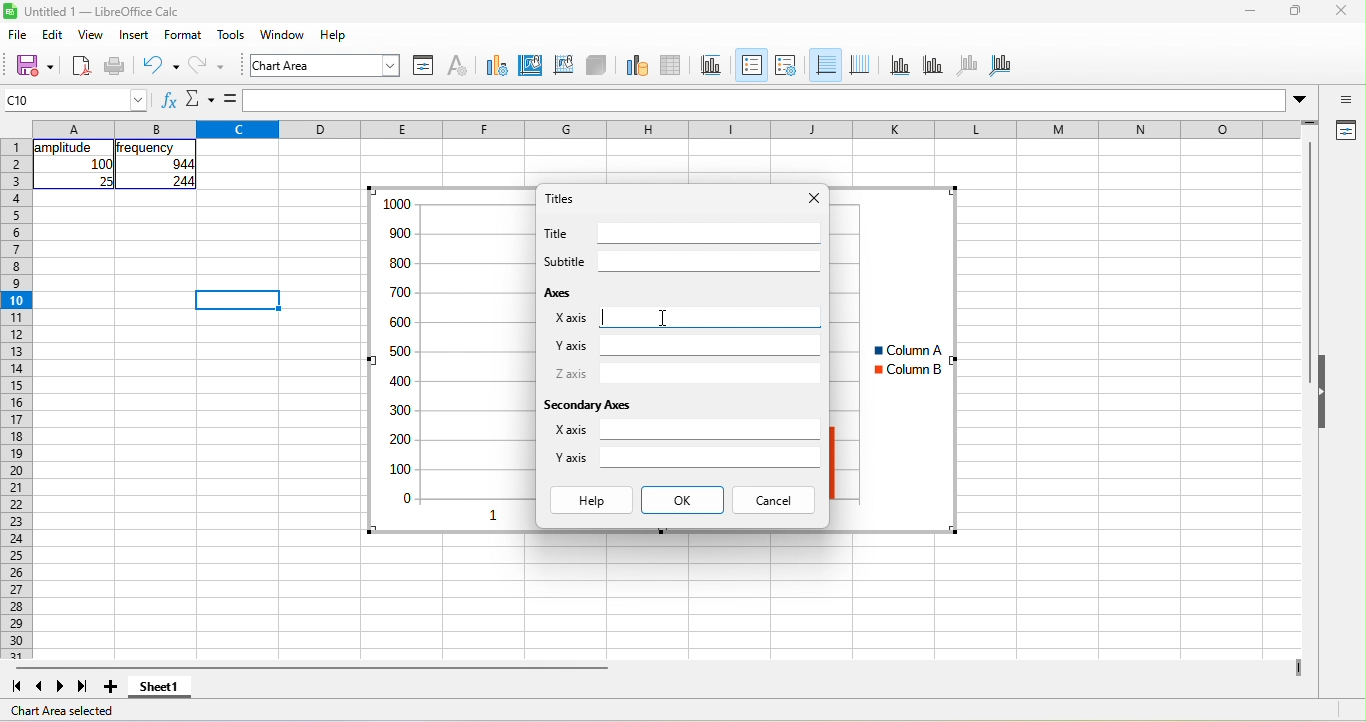 The width and height of the screenshot is (1366, 722). What do you see at coordinates (110, 687) in the screenshot?
I see `add new sheet` at bounding box center [110, 687].